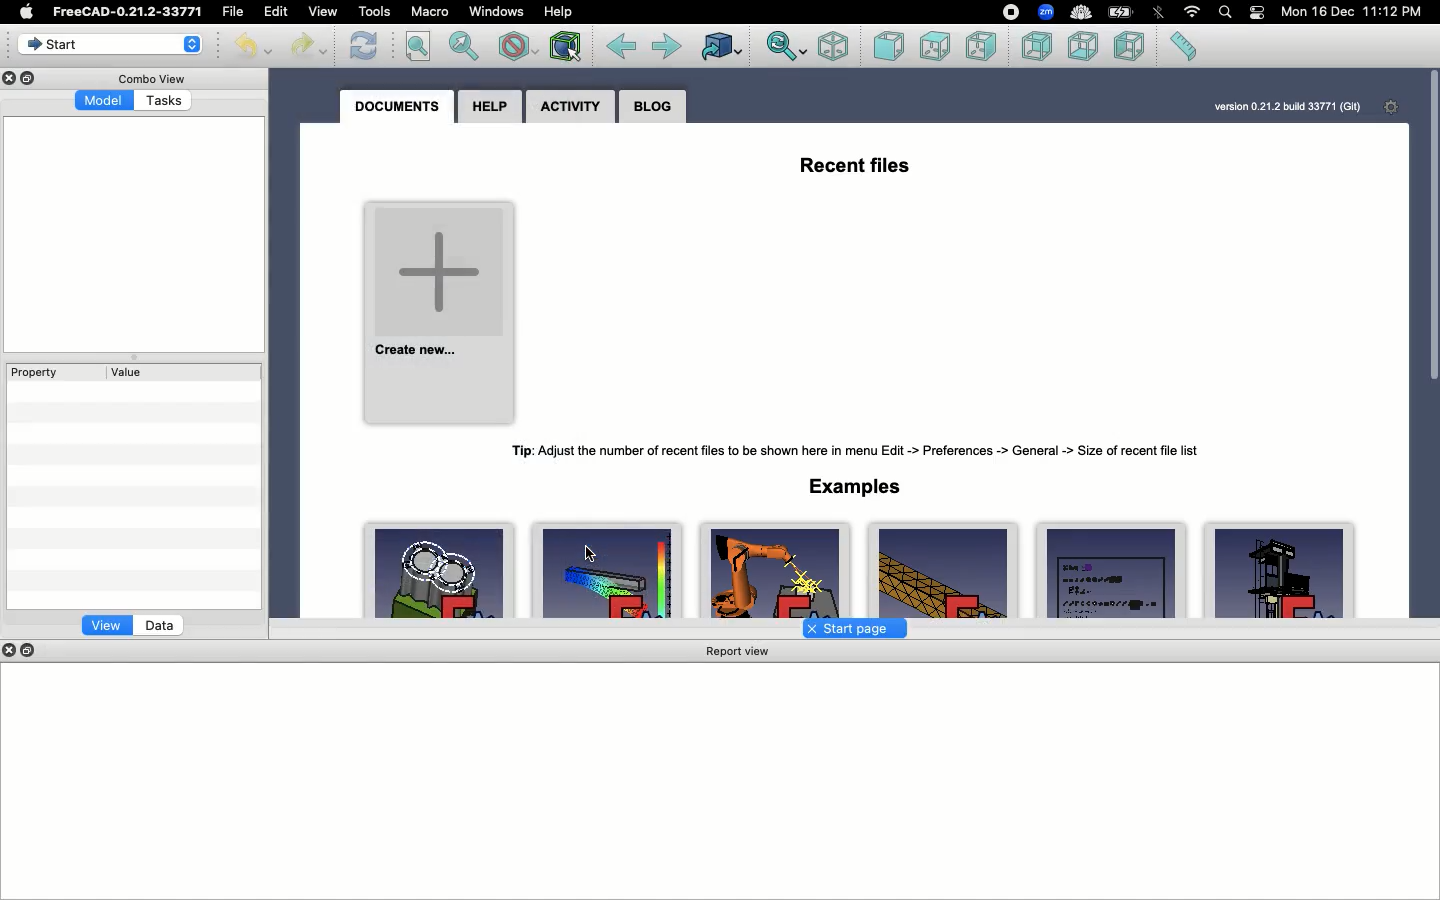 The image size is (1440, 900). I want to click on Property , so click(43, 372).